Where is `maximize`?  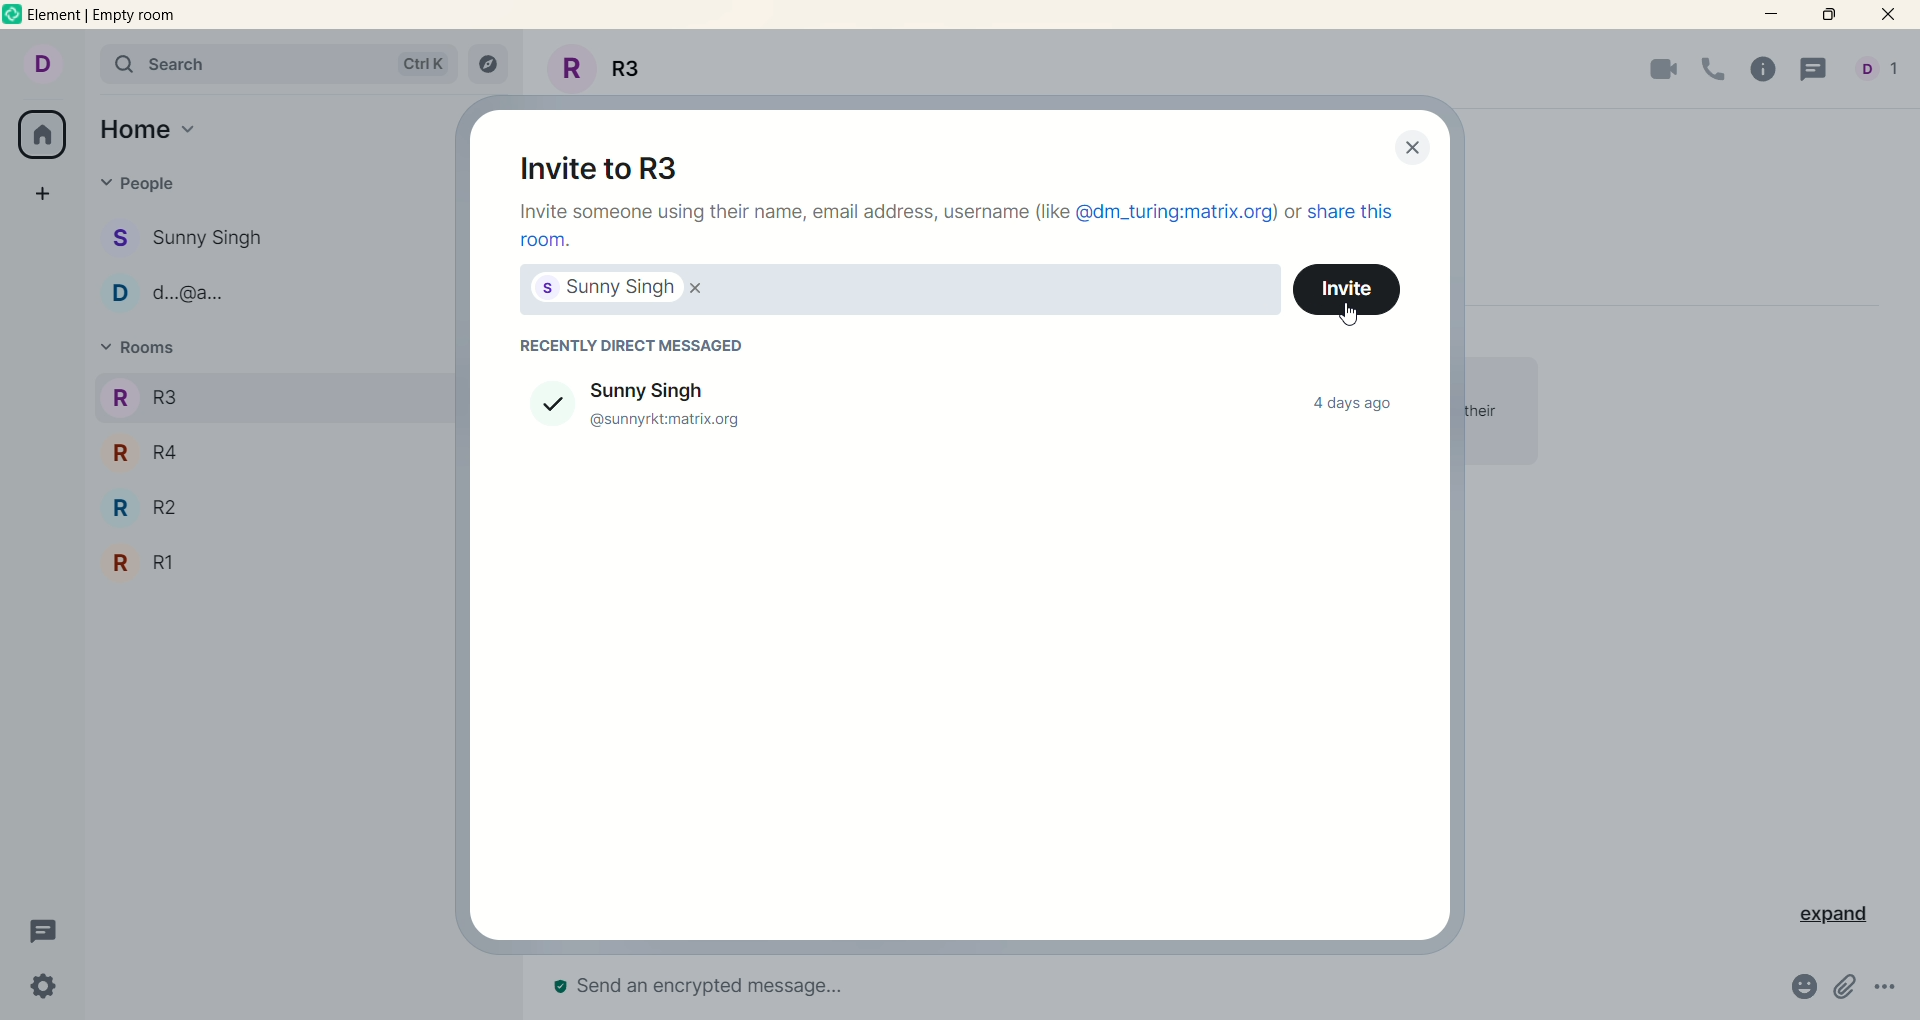 maximize is located at coordinates (1832, 17).